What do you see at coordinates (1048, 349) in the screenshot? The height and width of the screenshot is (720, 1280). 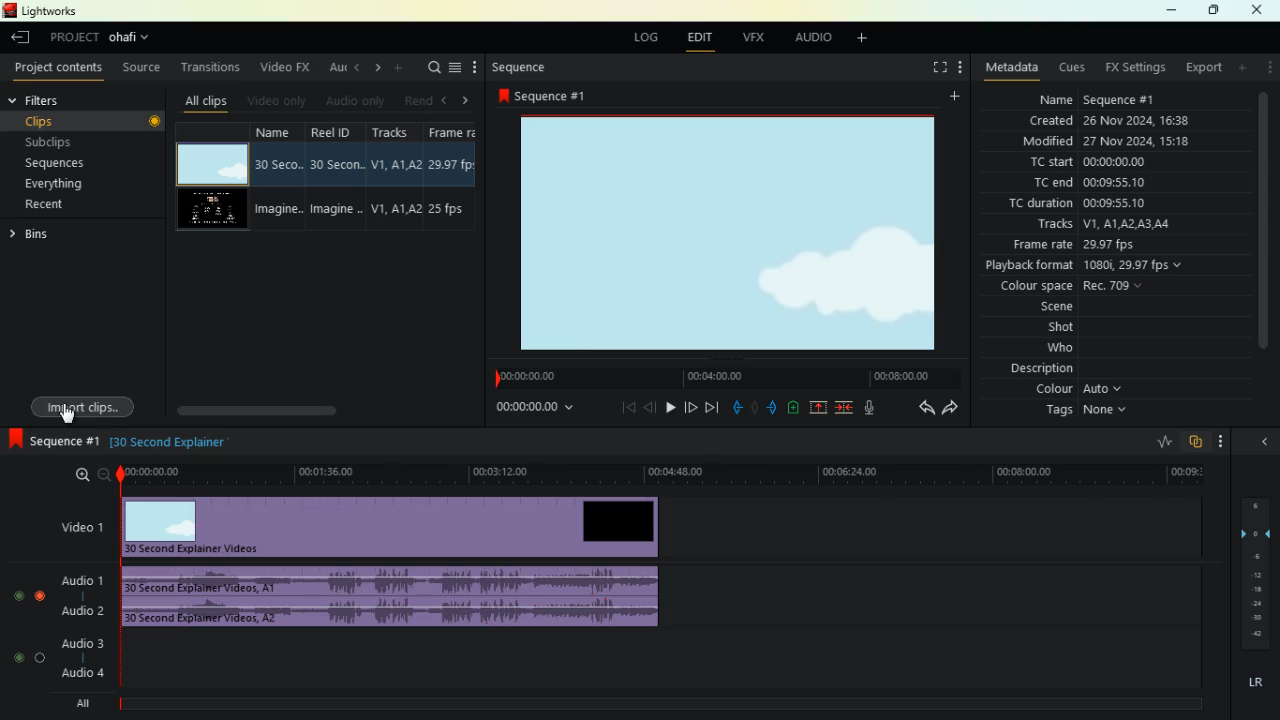 I see `who` at bounding box center [1048, 349].